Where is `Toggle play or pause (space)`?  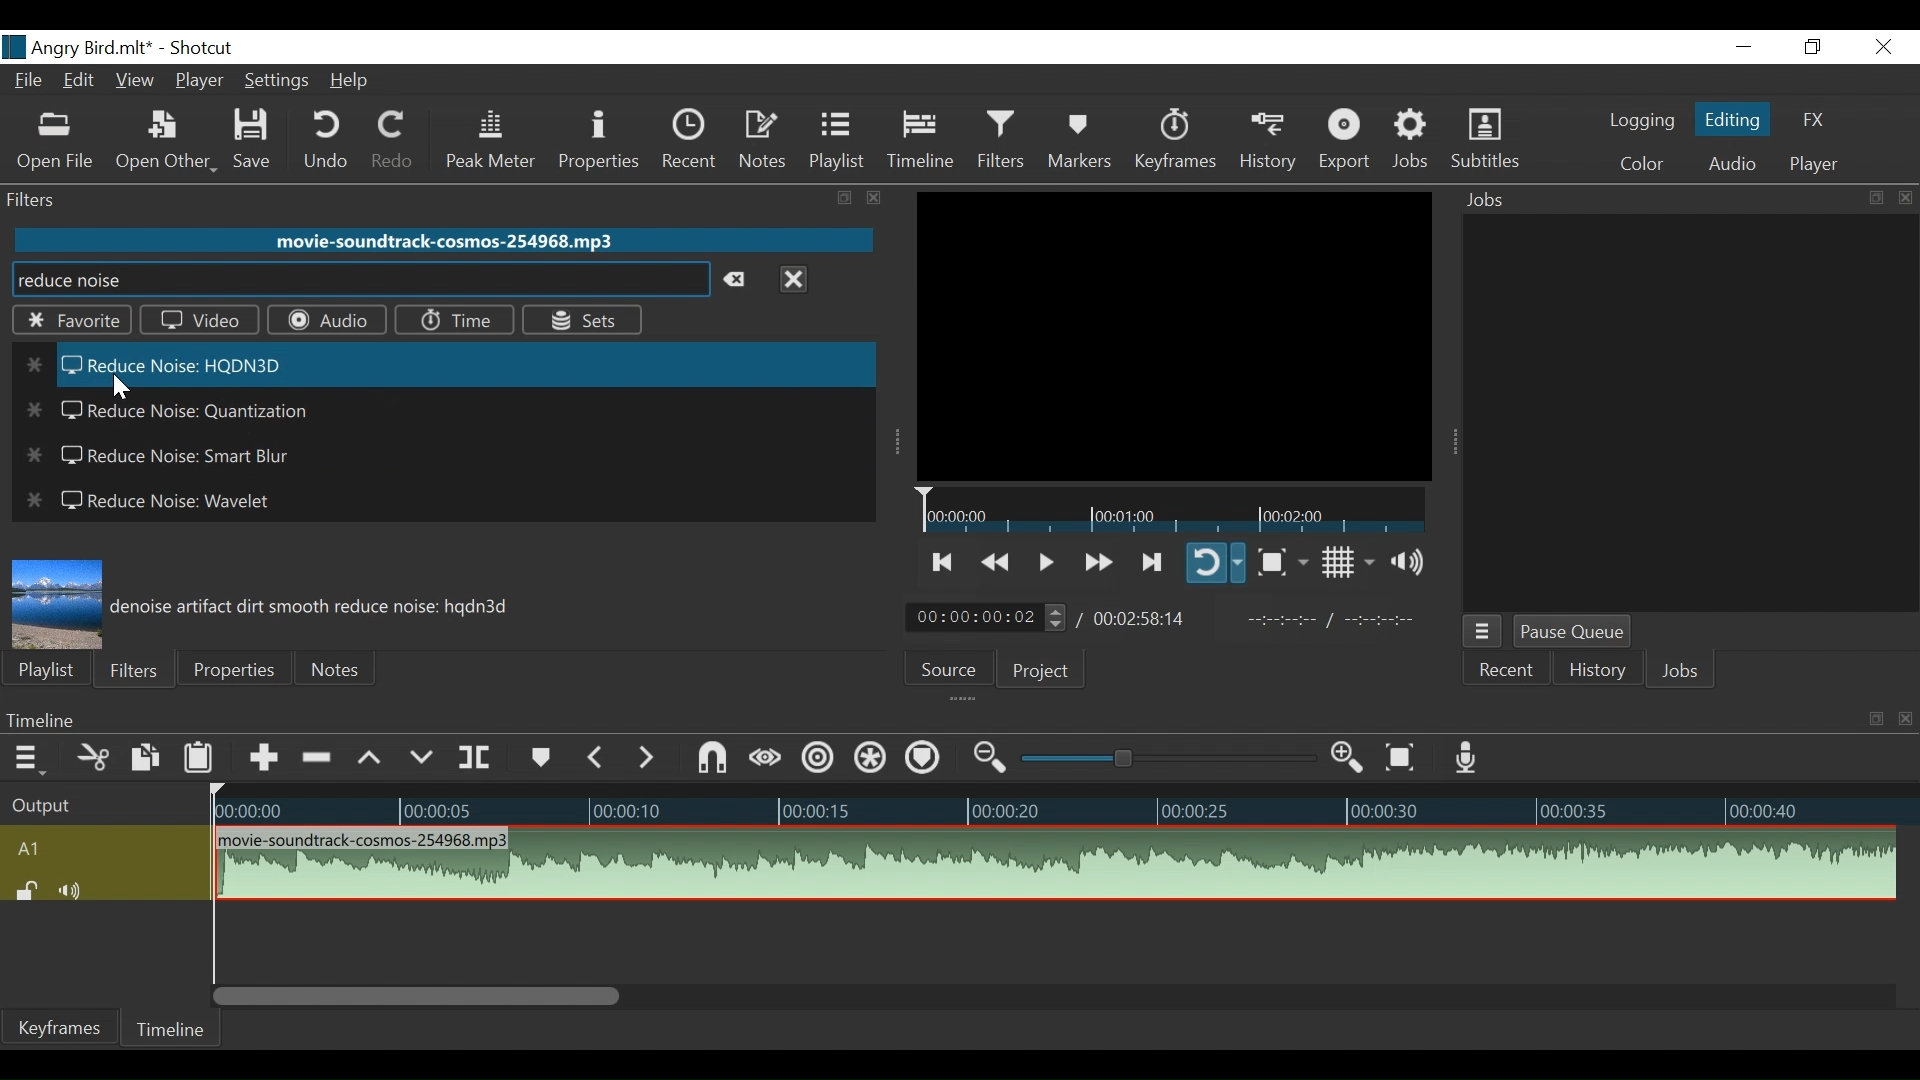 Toggle play or pause (space) is located at coordinates (1045, 558).